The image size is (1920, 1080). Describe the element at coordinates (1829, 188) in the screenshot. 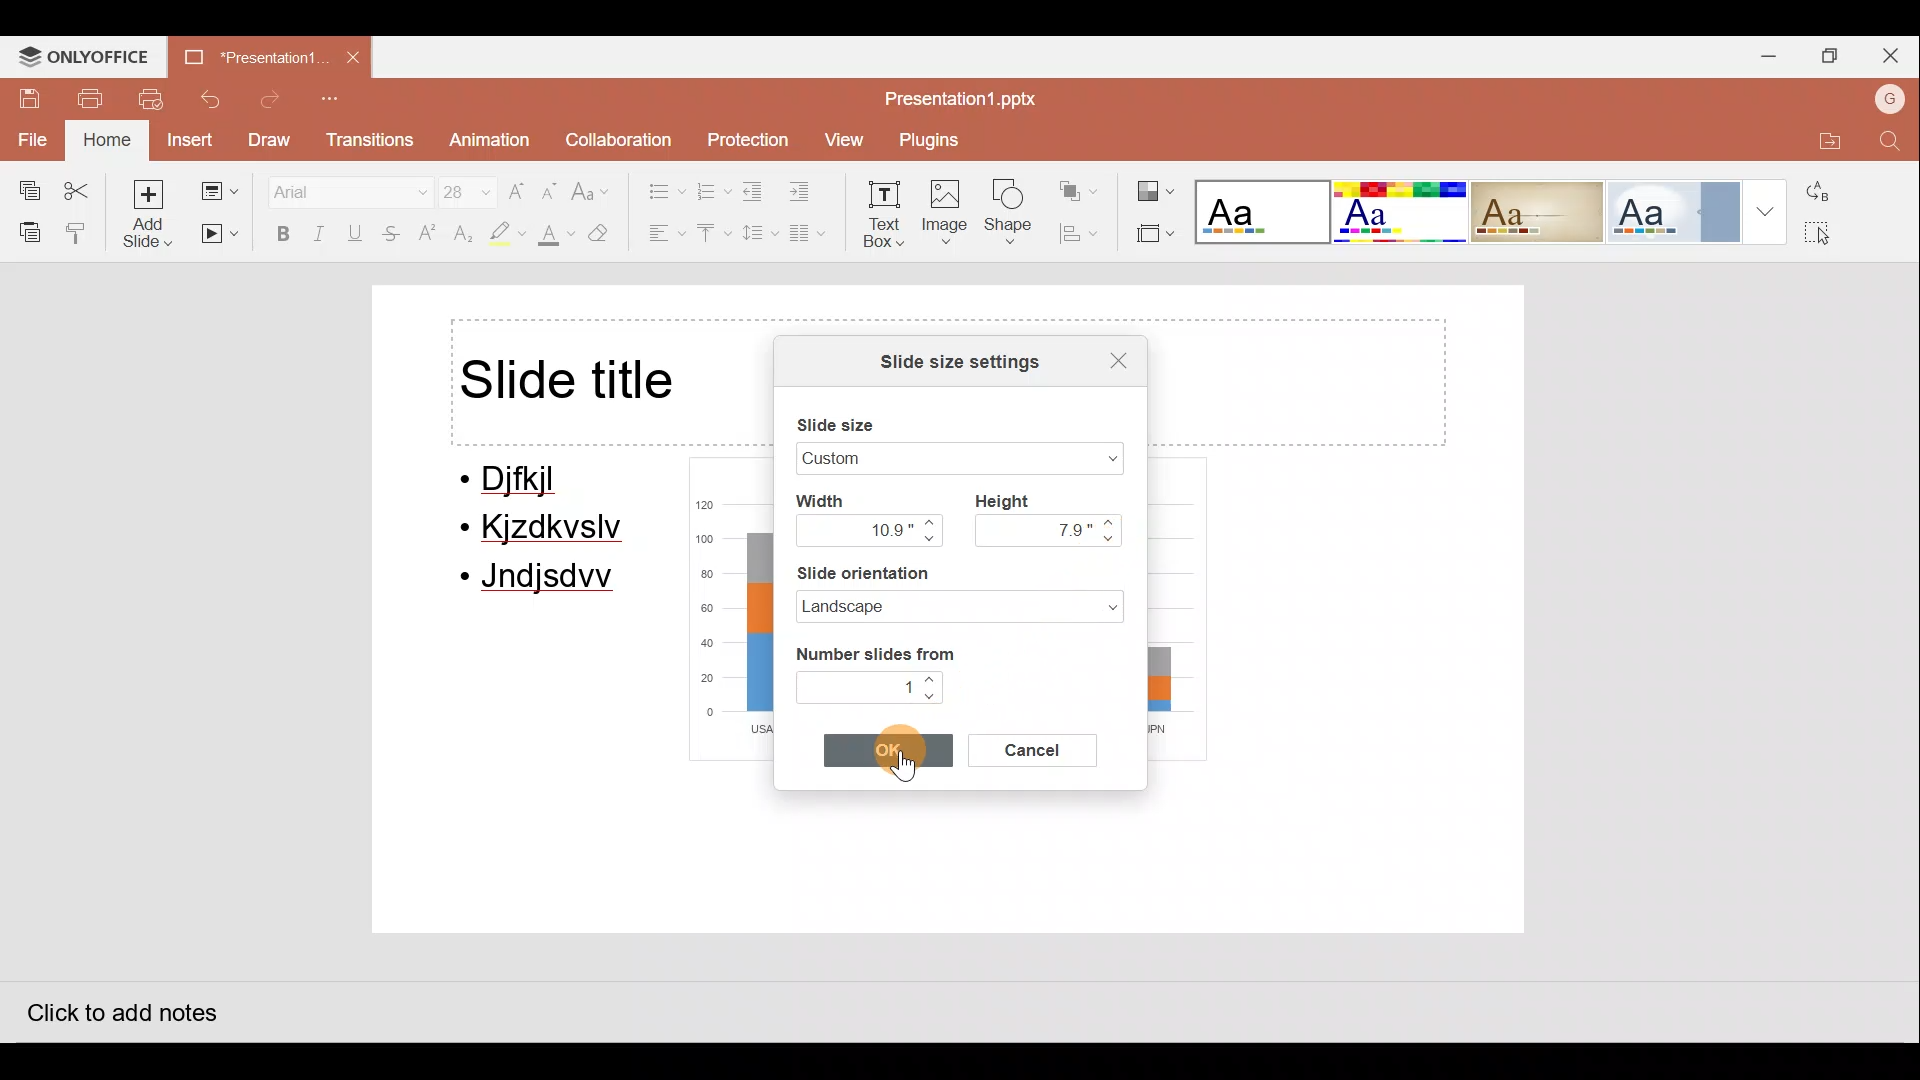

I see `Replace` at that location.